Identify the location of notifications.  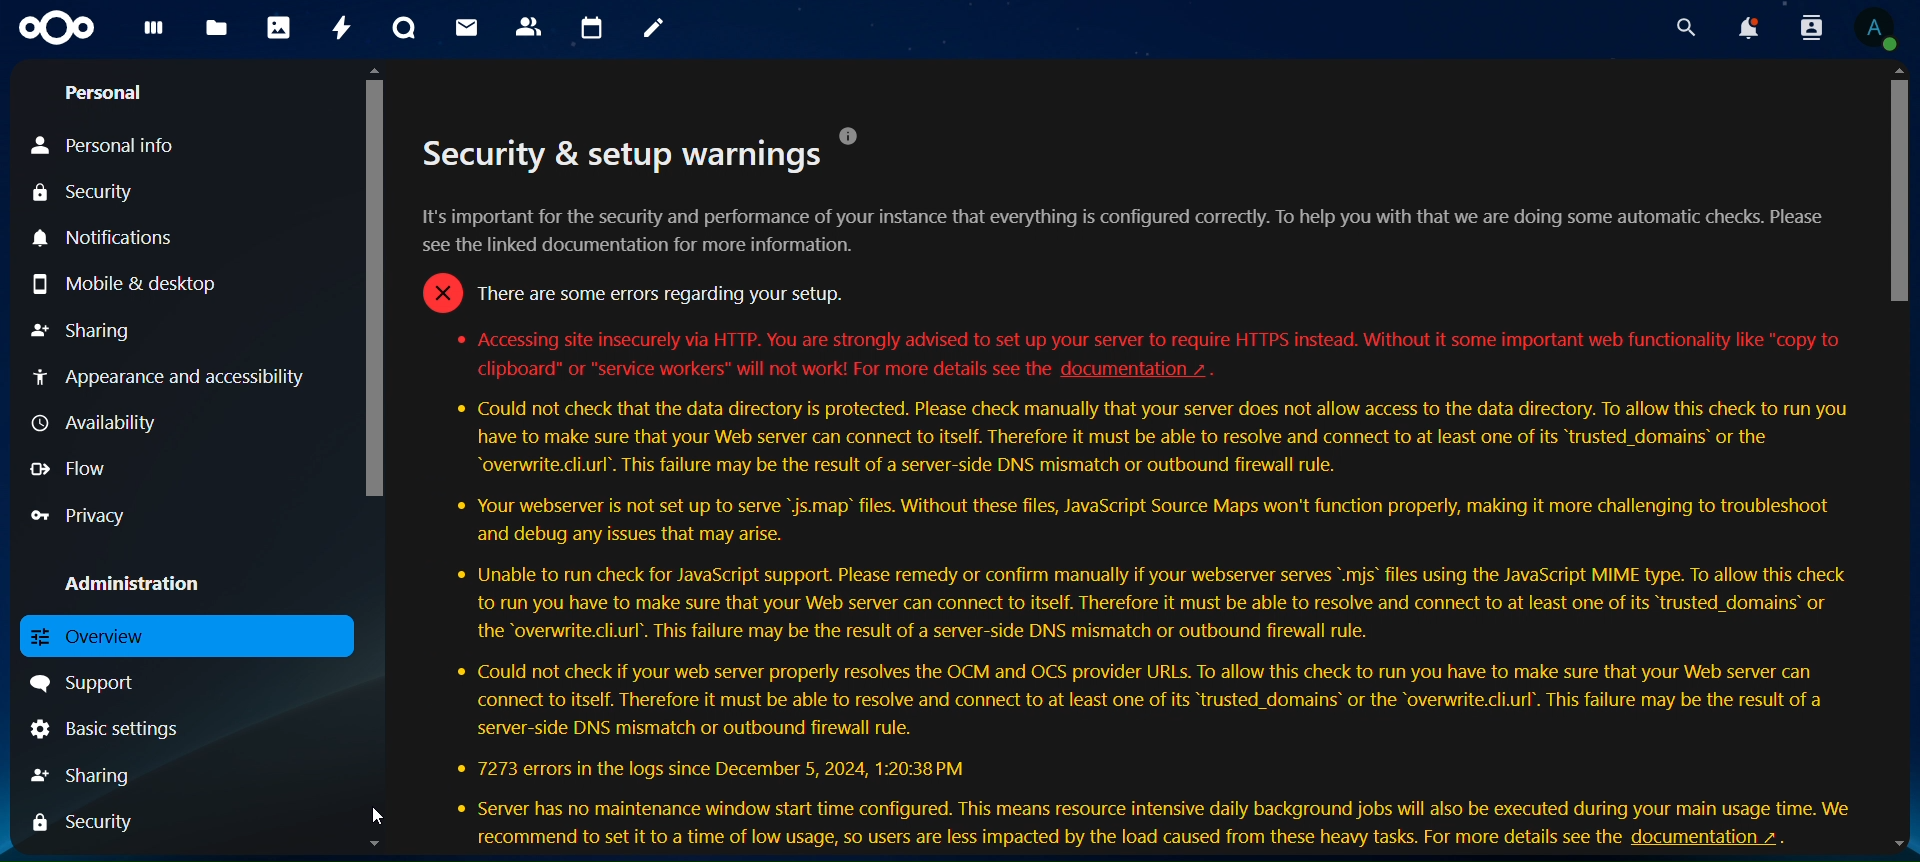
(1746, 28).